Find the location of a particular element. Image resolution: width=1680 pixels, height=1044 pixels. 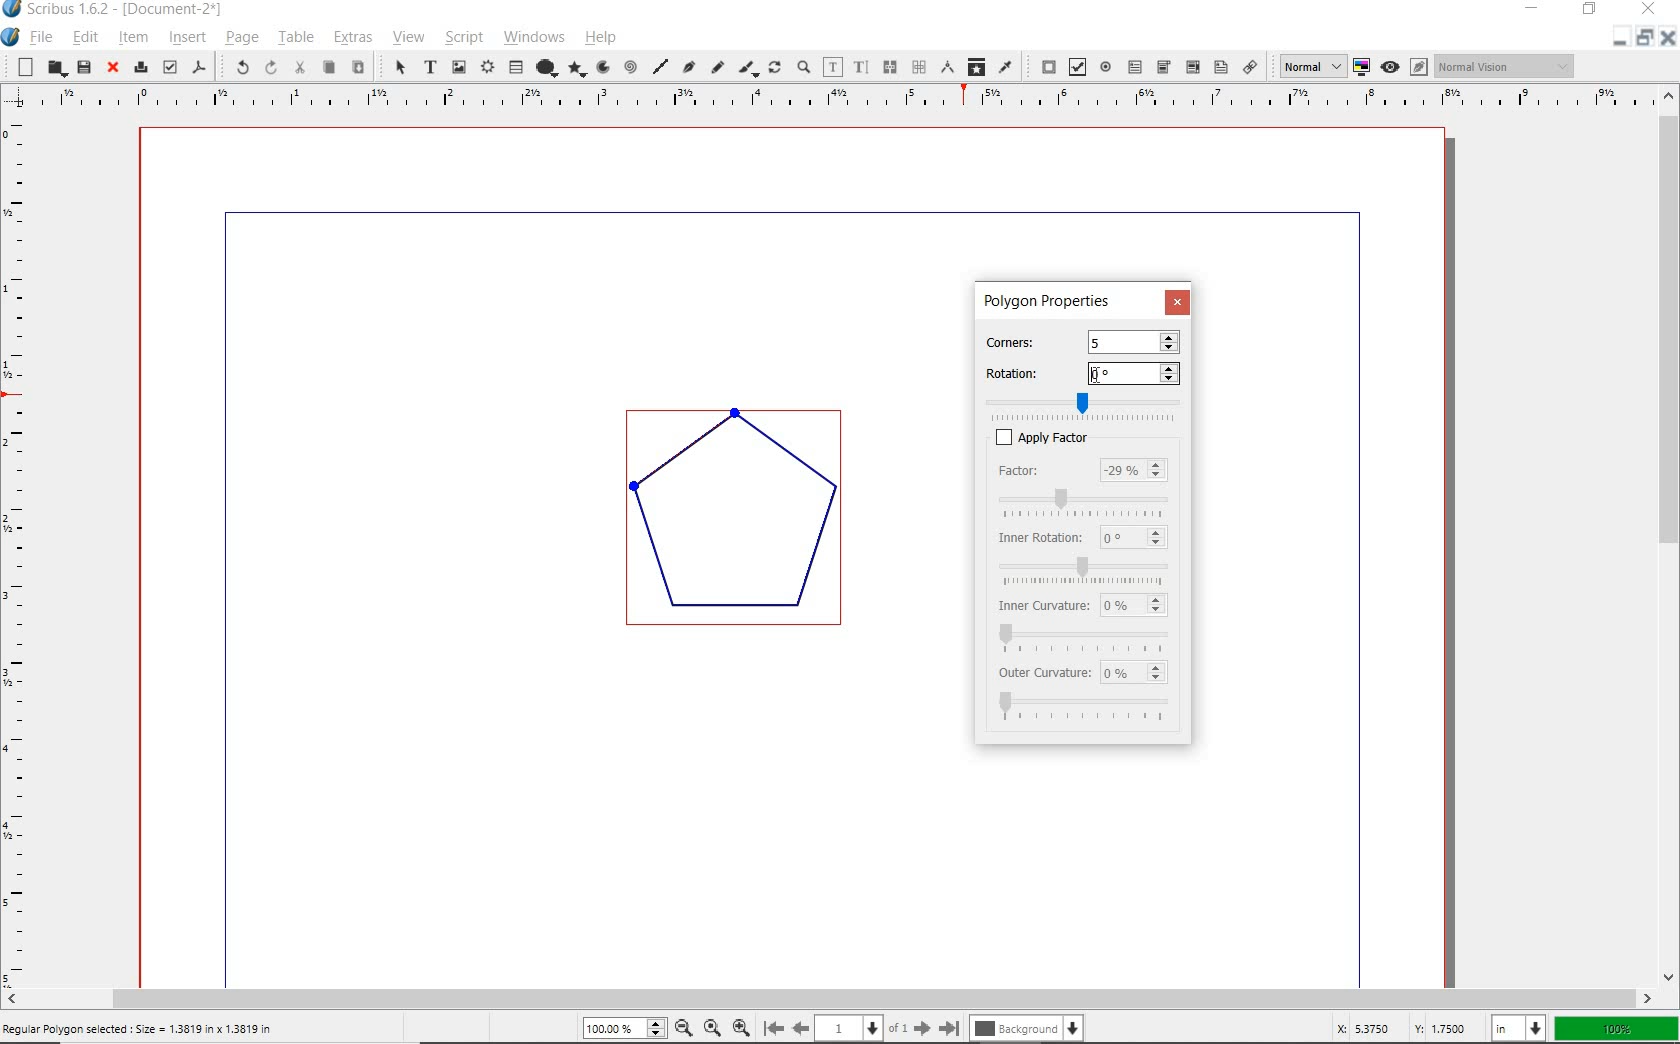

pdf text field is located at coordinates (1137, 66).